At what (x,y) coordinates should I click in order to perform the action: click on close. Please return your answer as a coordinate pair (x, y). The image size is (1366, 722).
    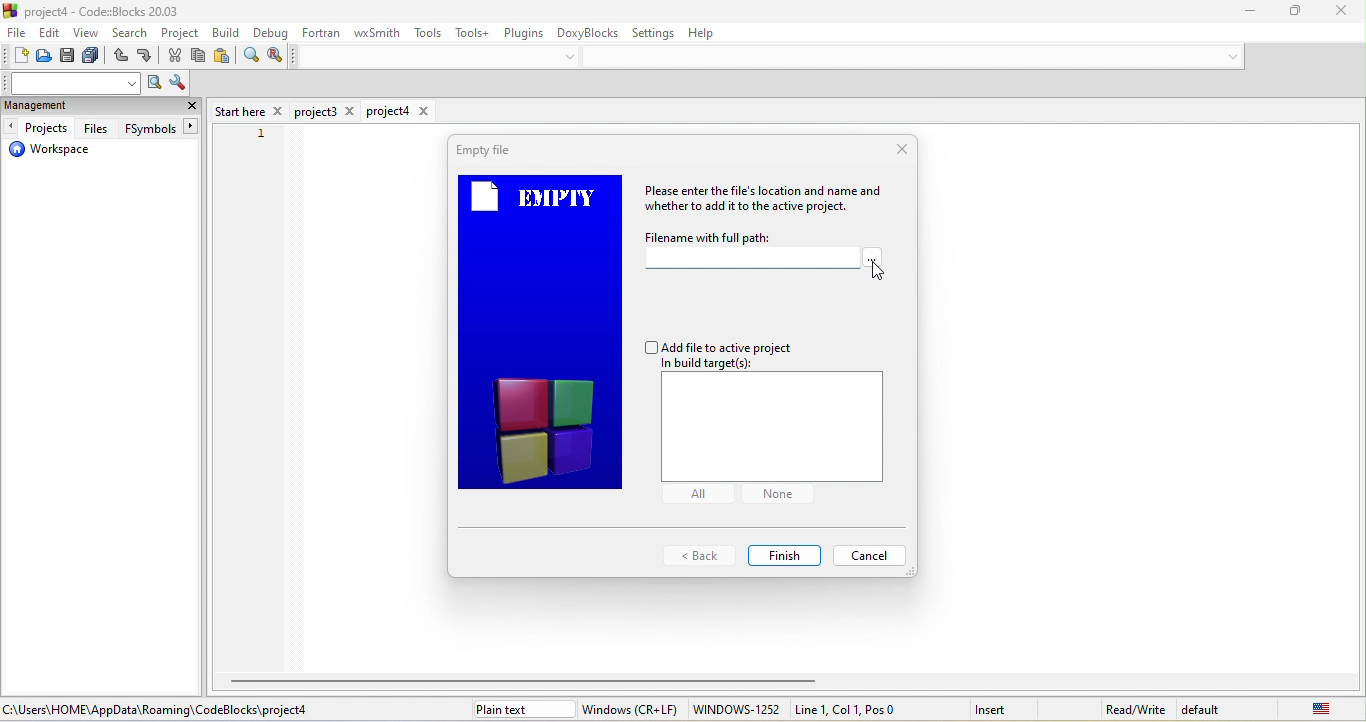
    Looking at the image, I should click on (1333, 10).